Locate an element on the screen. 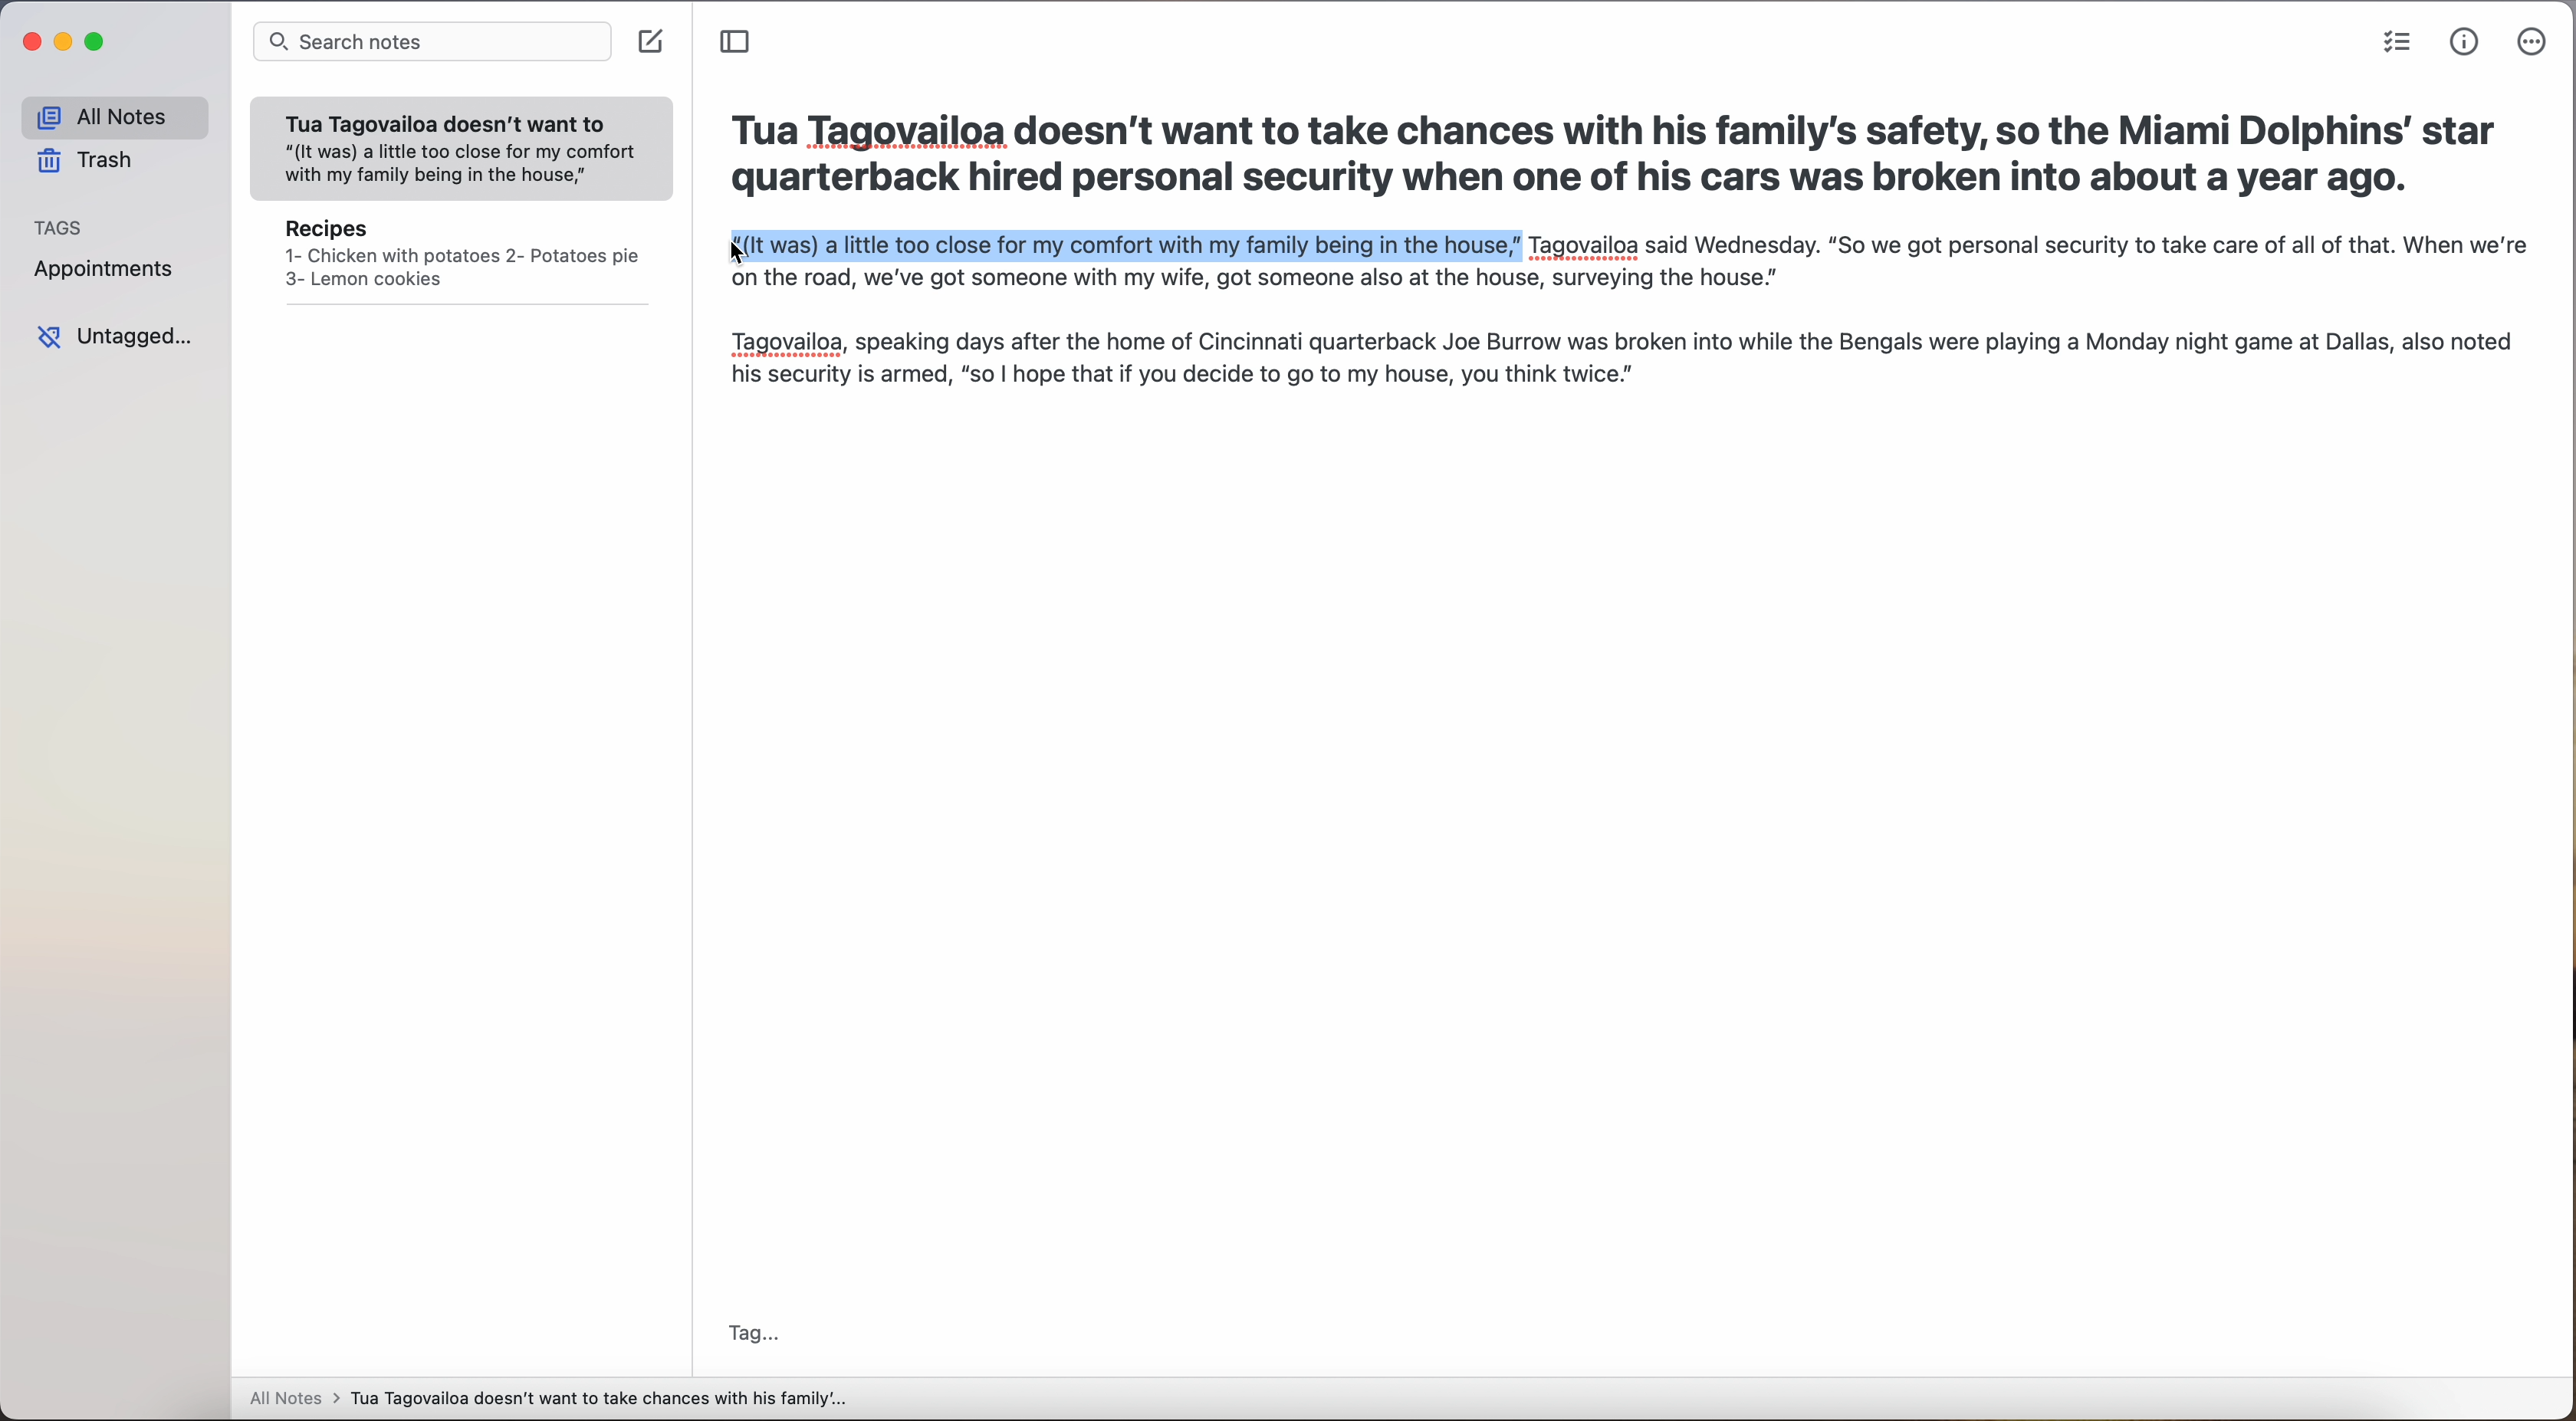 Image resolution: width=2576 pixels, height=1421 pixels. create note is located at coordinates (653, 43).